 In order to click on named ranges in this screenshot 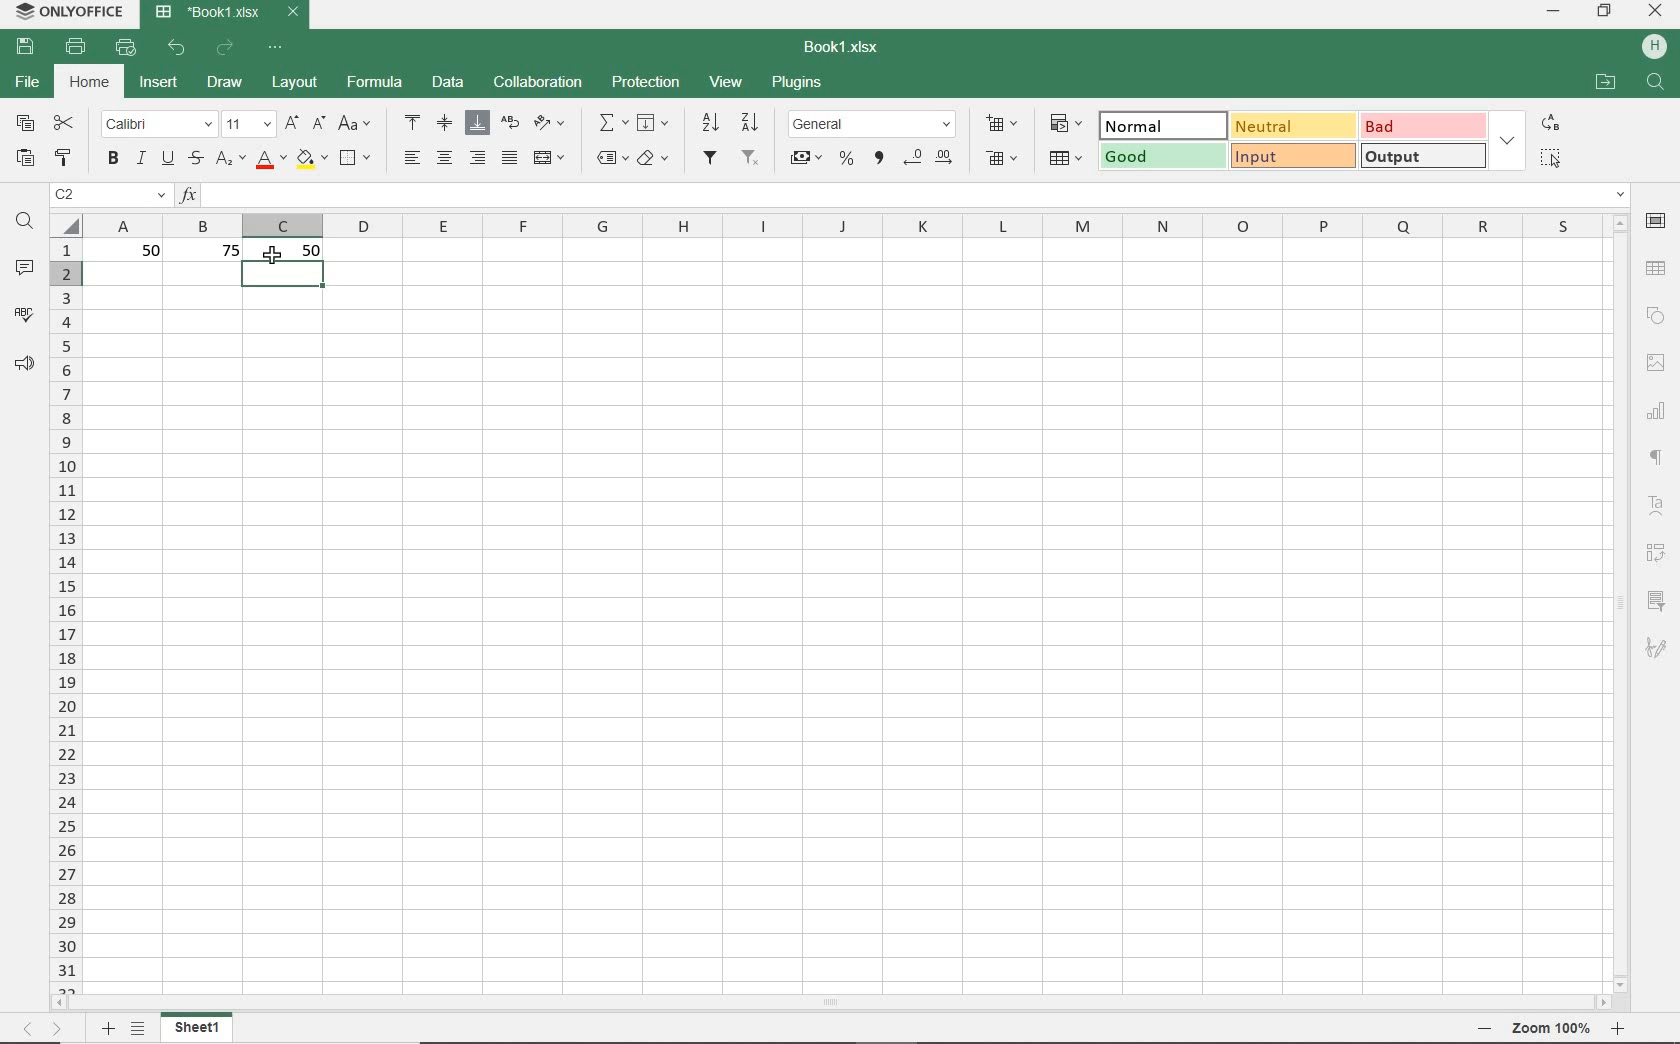, I will do `click(612, 159)`.